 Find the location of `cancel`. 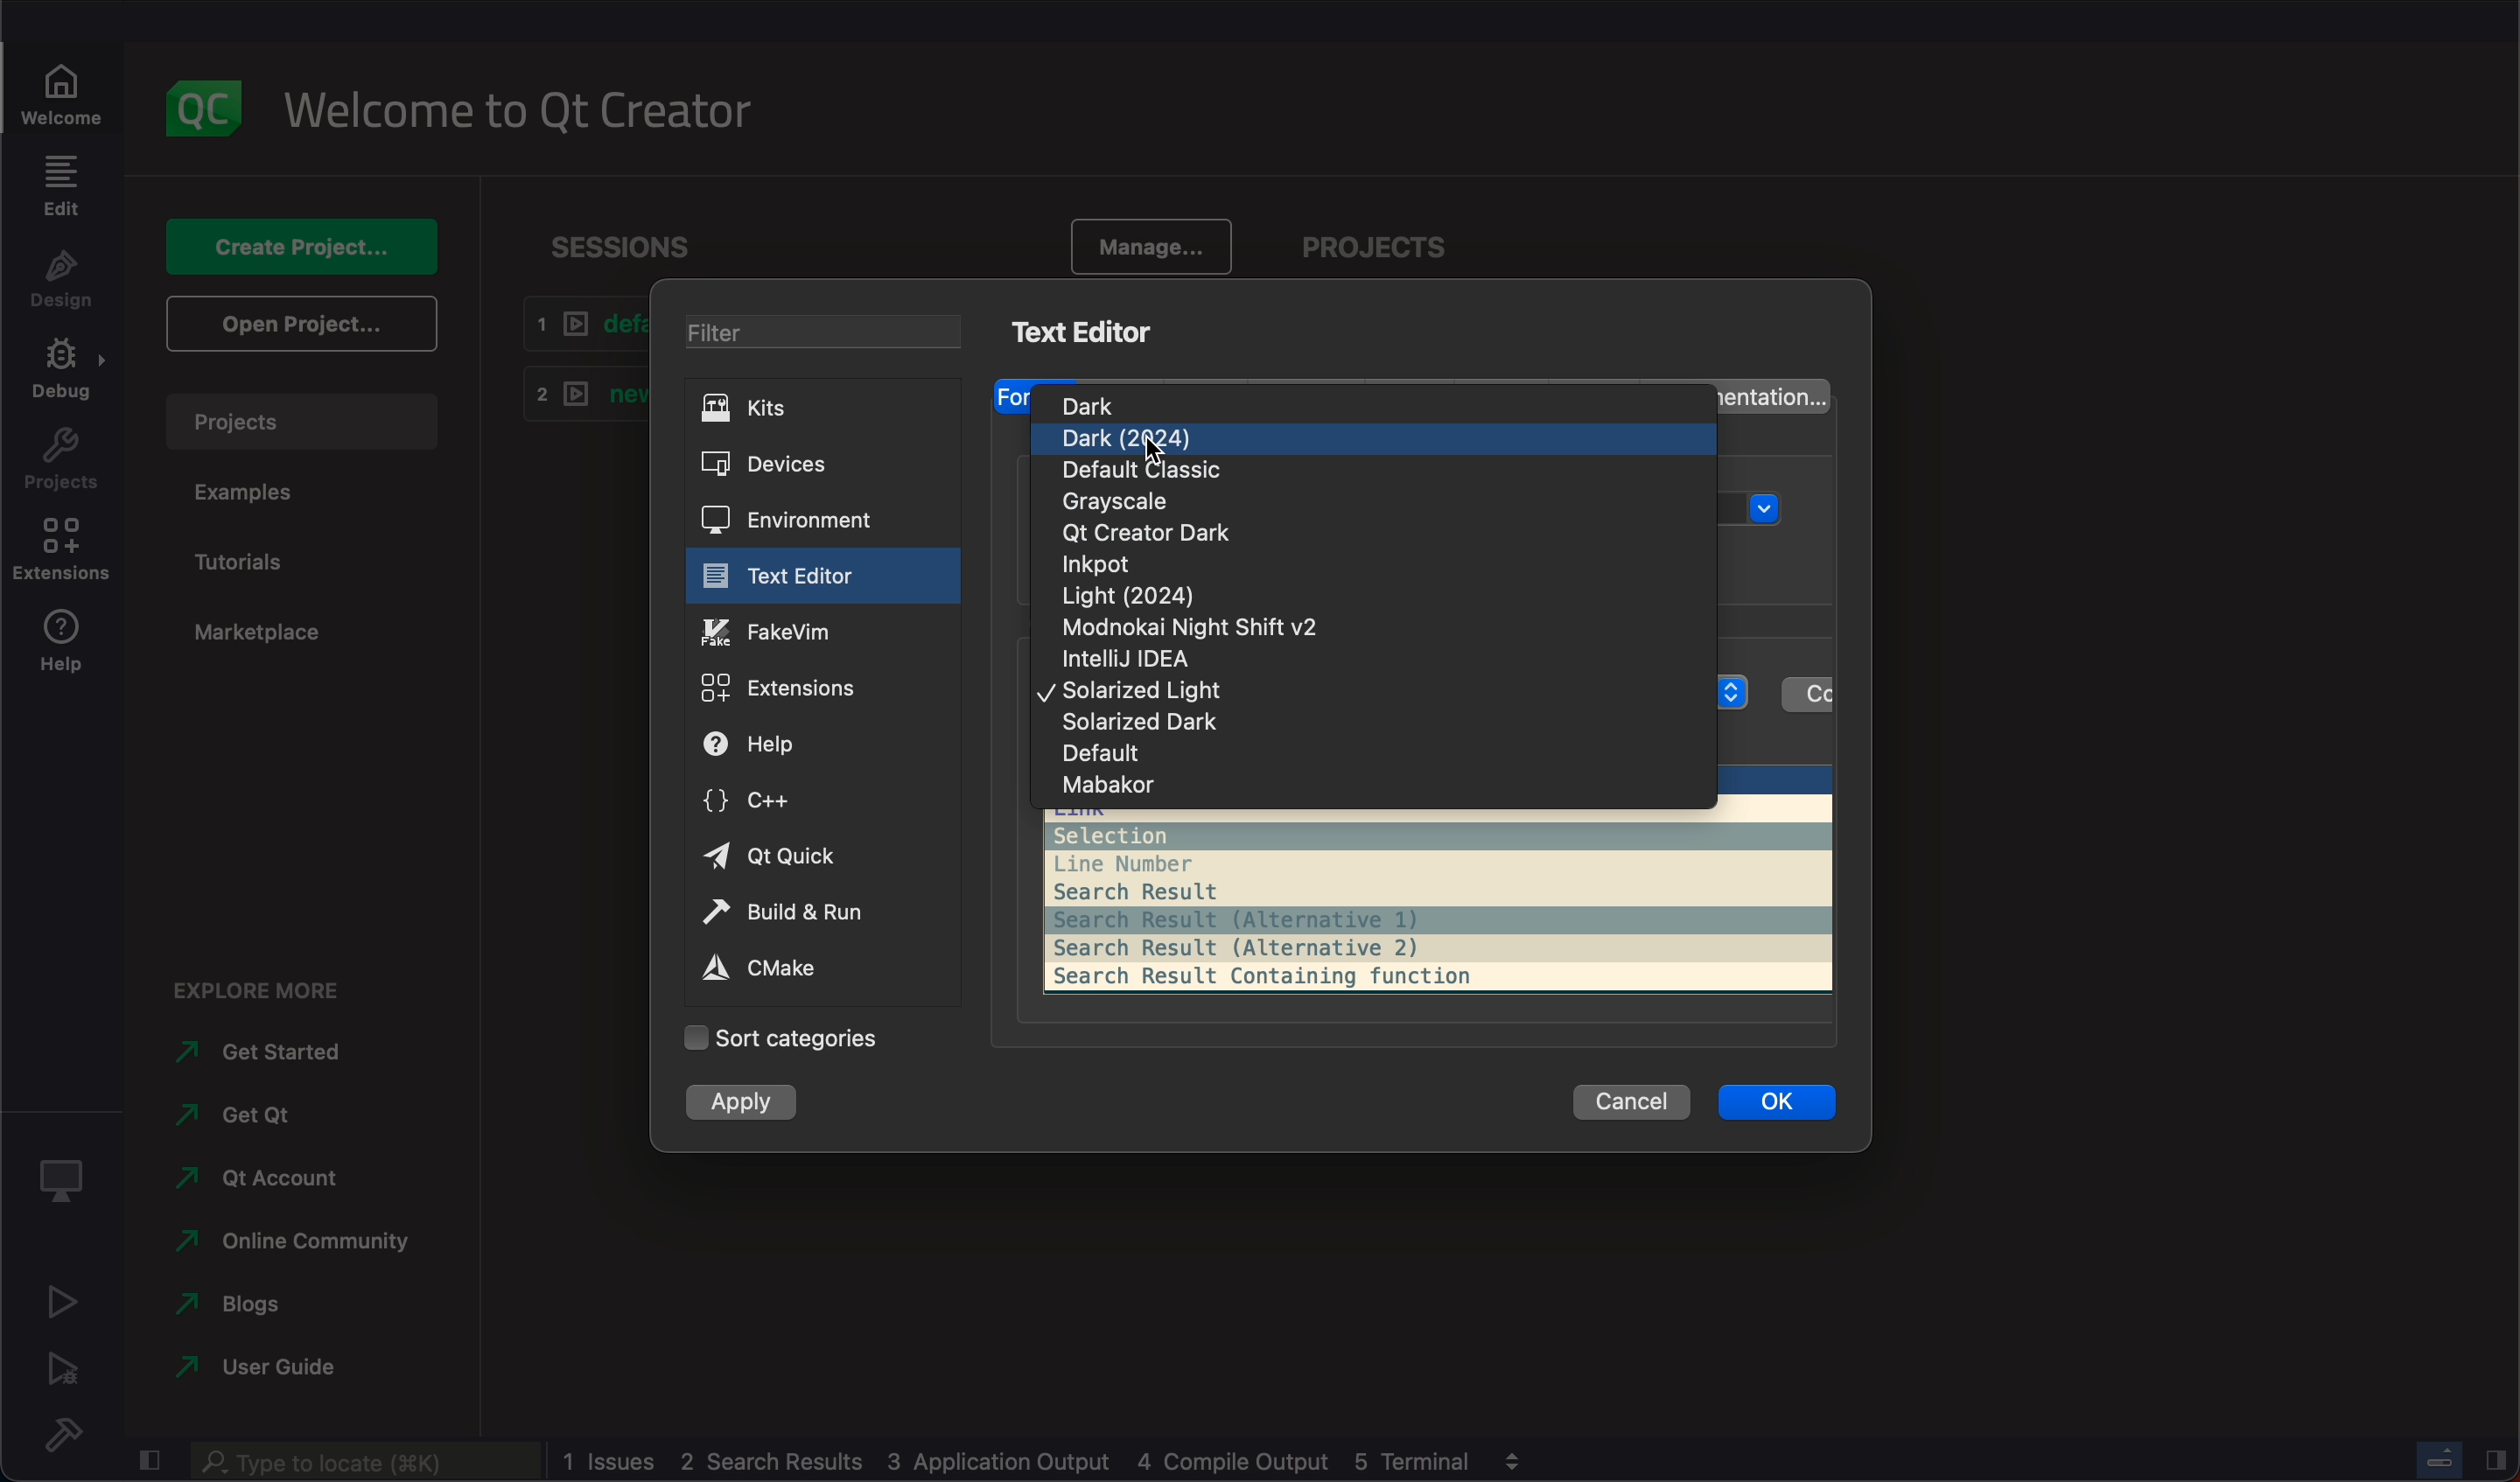

cancel is located at coordinates (1635, 1107).